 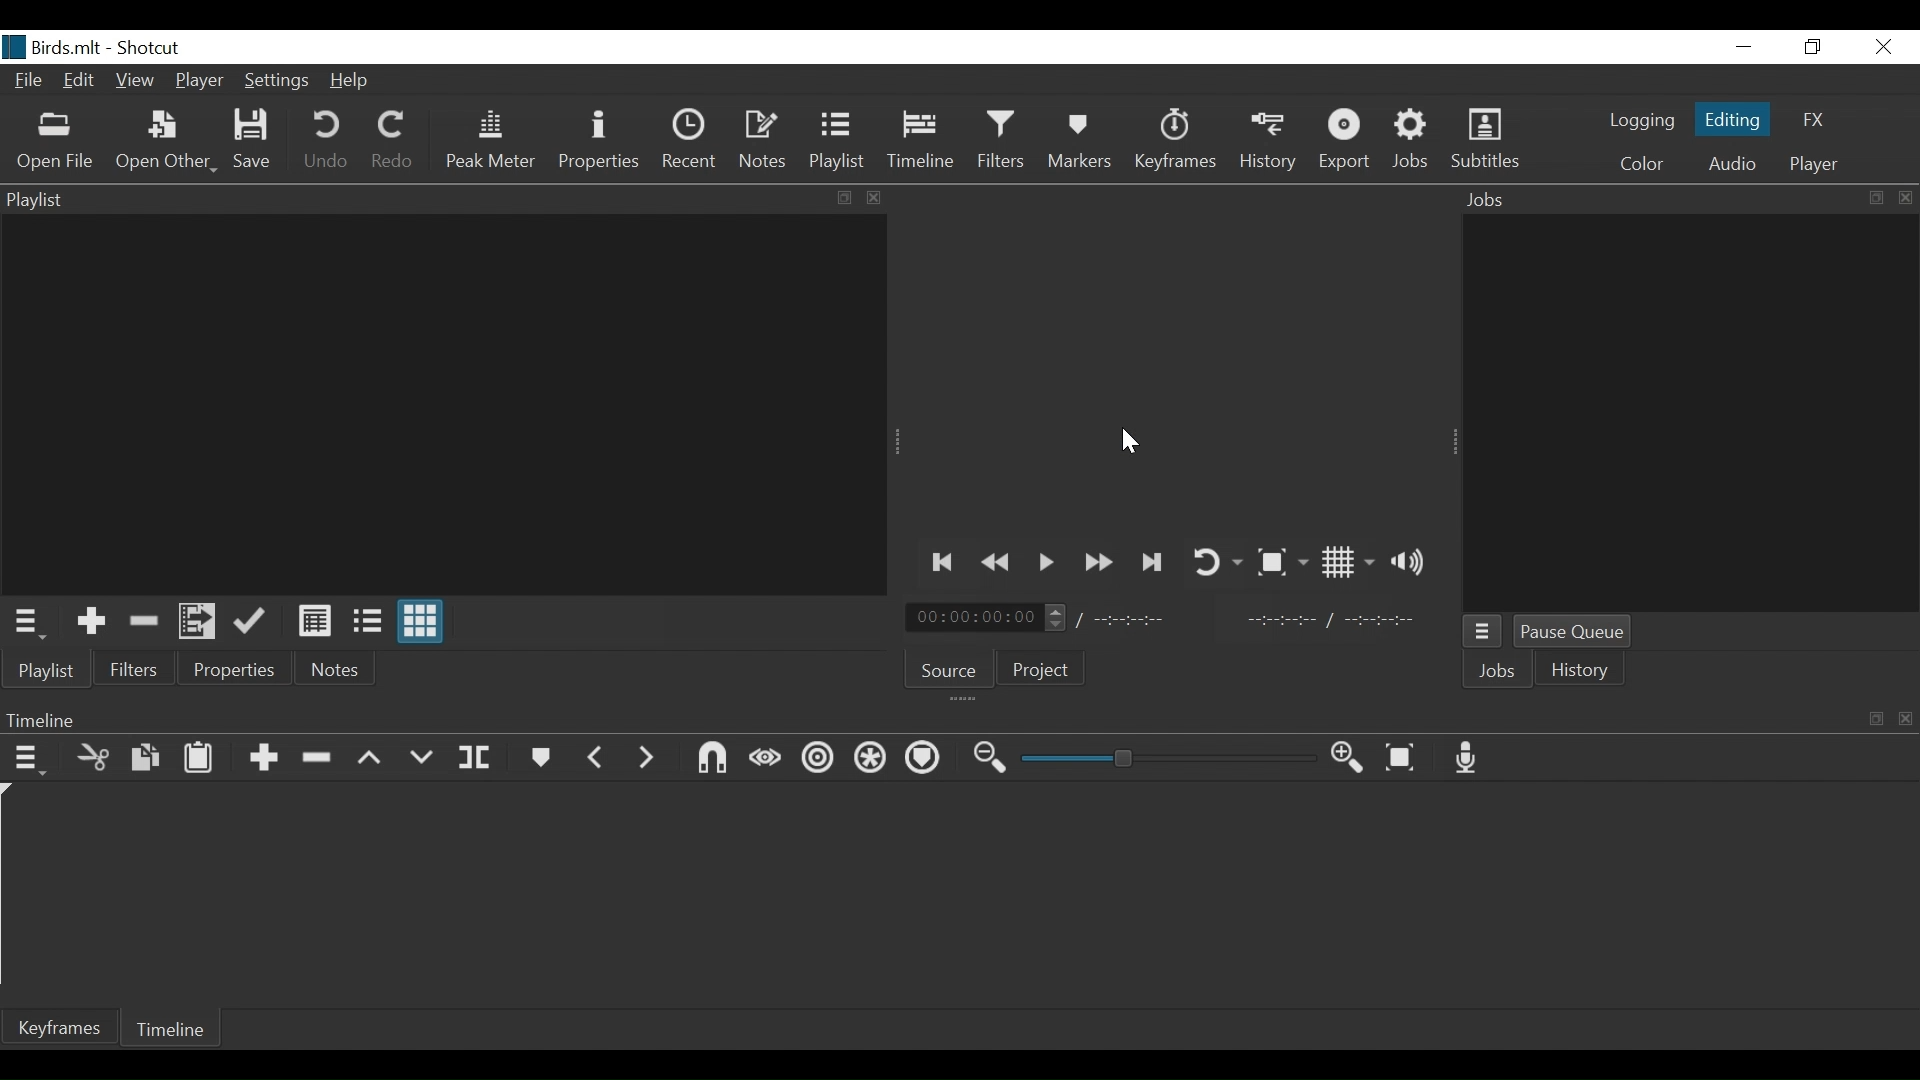 What do you see at coordinates (1005, 139) in the screenshot?
I see `Filters` at bounding box center [1005, 139].